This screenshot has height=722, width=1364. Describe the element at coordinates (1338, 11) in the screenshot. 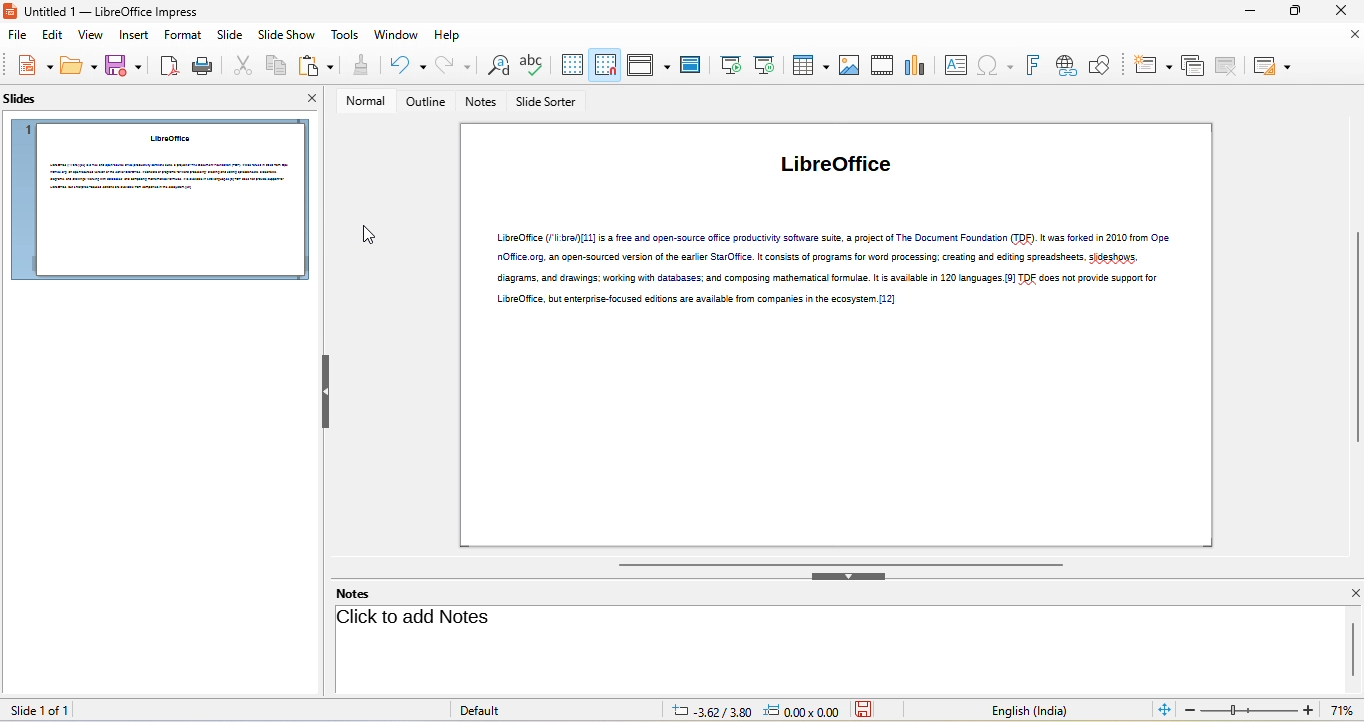

I see `close` at that location.